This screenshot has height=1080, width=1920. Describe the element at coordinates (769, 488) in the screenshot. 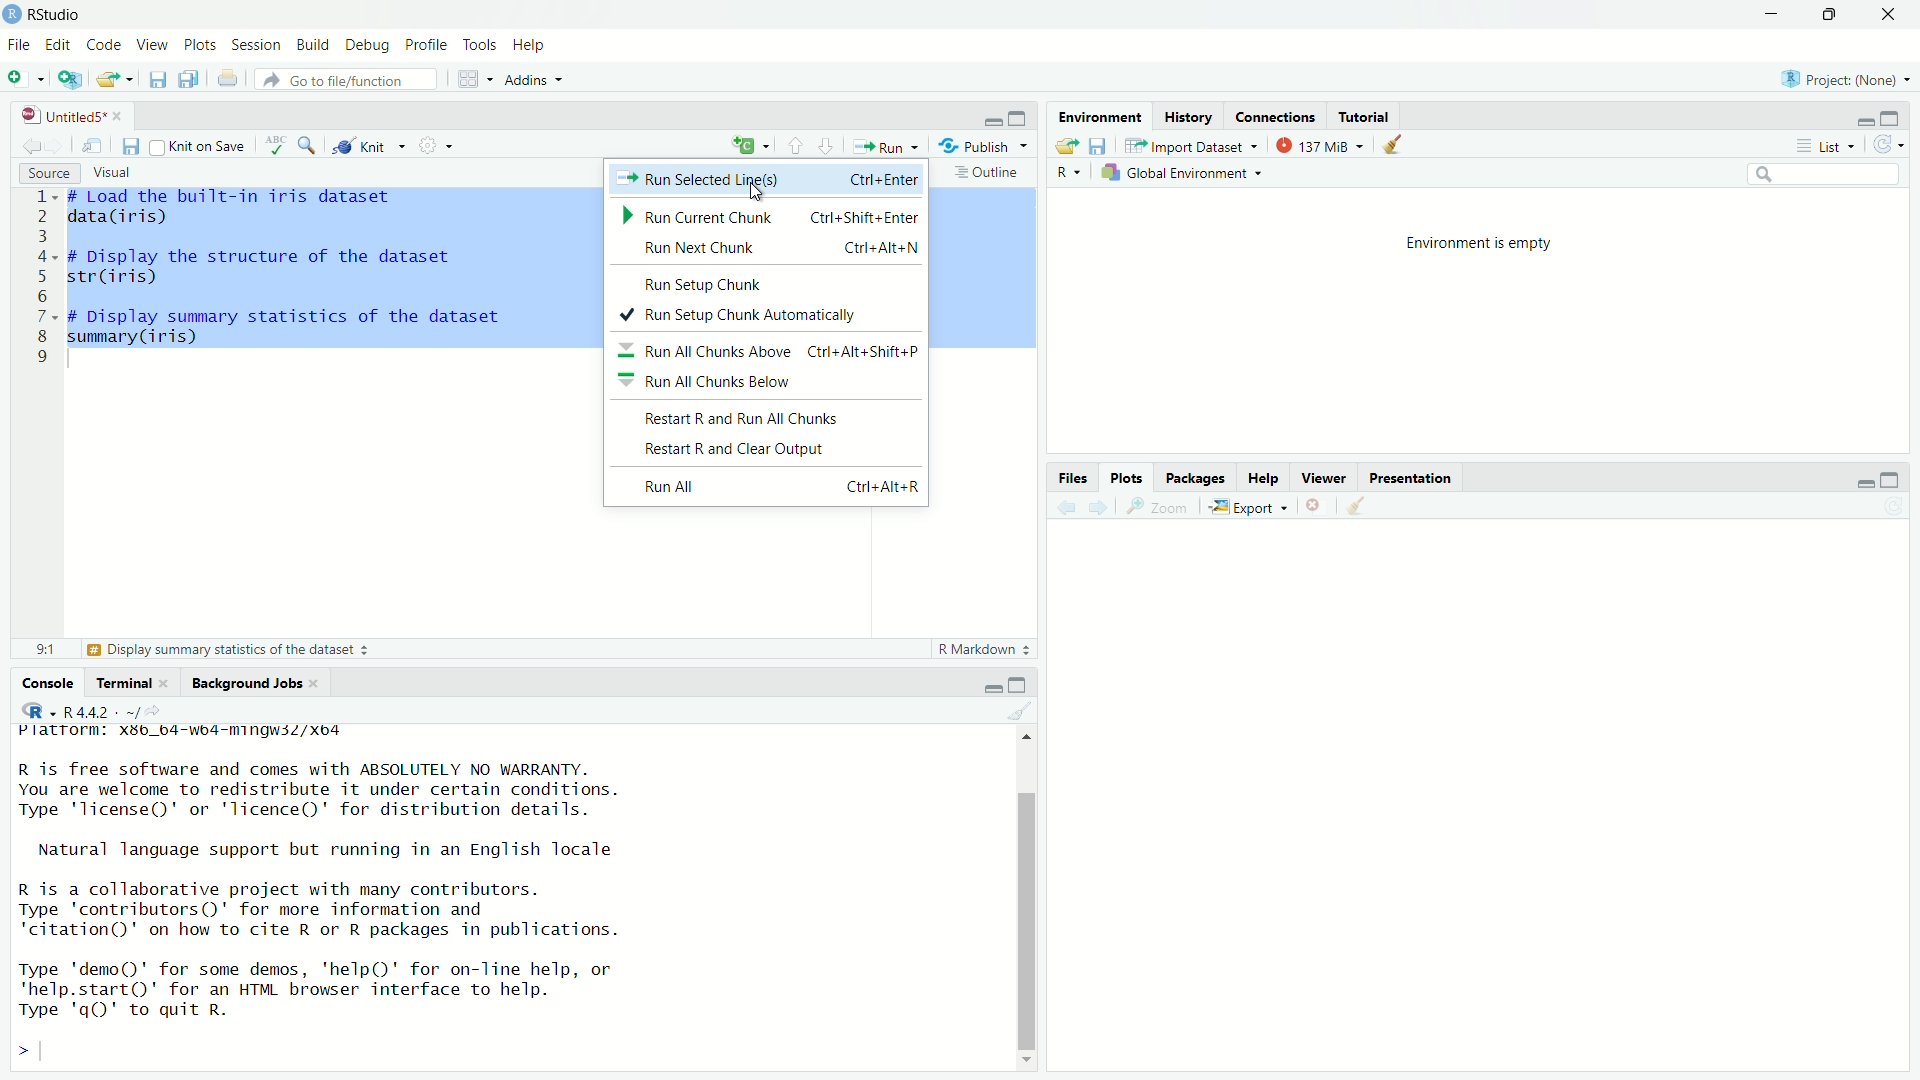

I see `Run All Ctrl+Alt+R` at that location.